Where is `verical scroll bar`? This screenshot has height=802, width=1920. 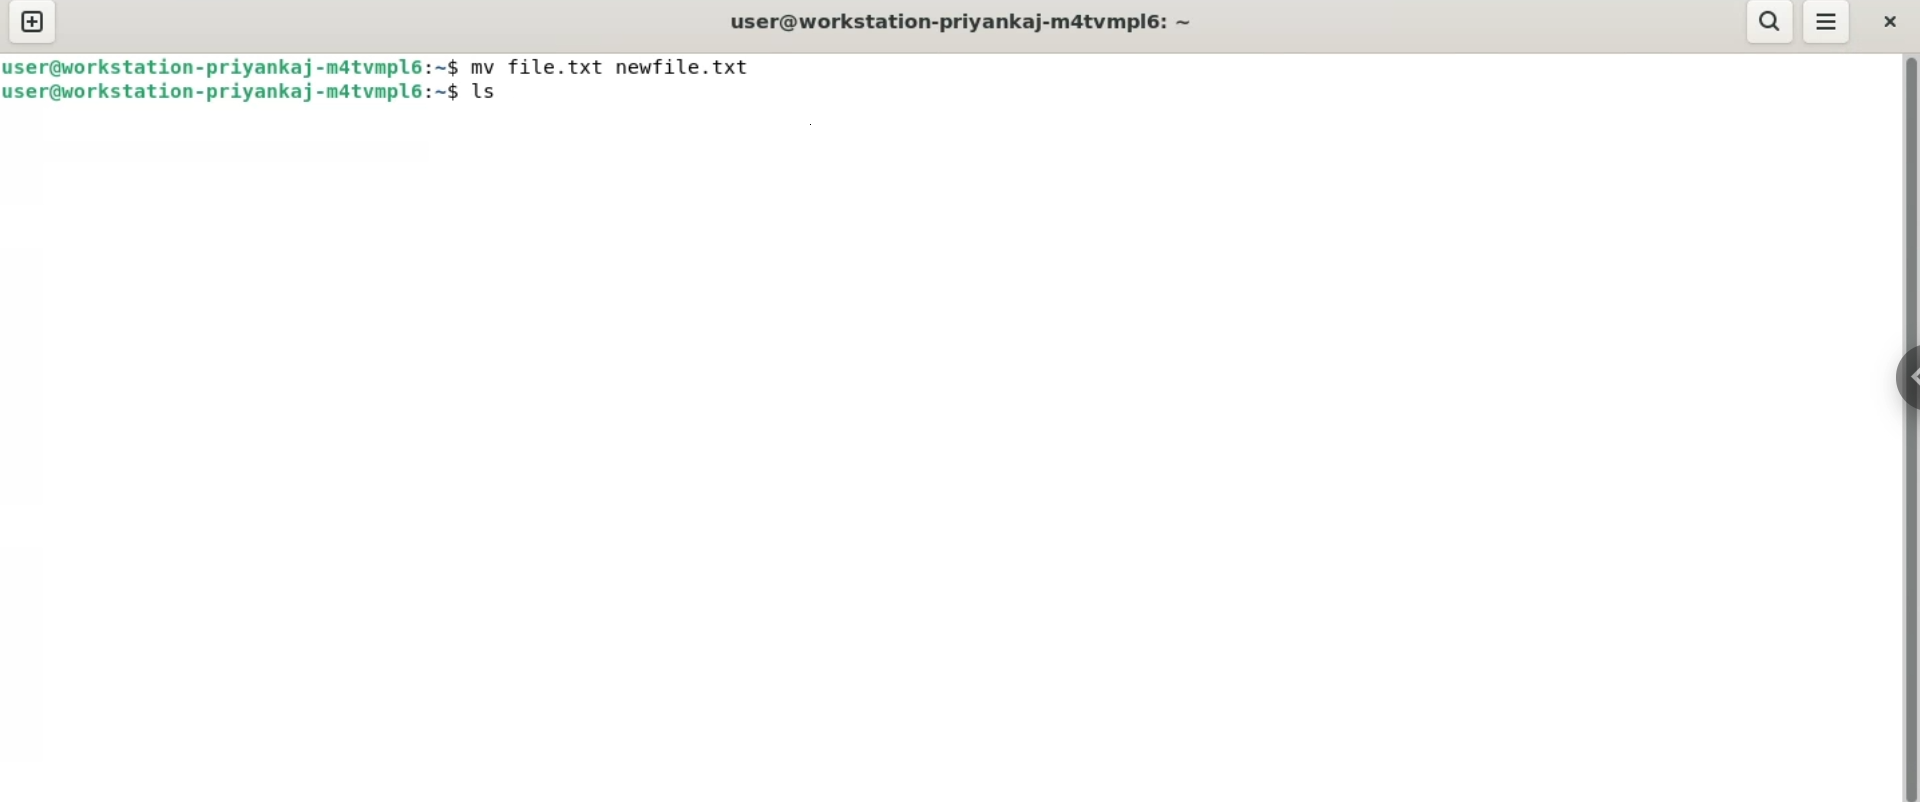 verical scroll bar is located at coordinates (1910, 426).